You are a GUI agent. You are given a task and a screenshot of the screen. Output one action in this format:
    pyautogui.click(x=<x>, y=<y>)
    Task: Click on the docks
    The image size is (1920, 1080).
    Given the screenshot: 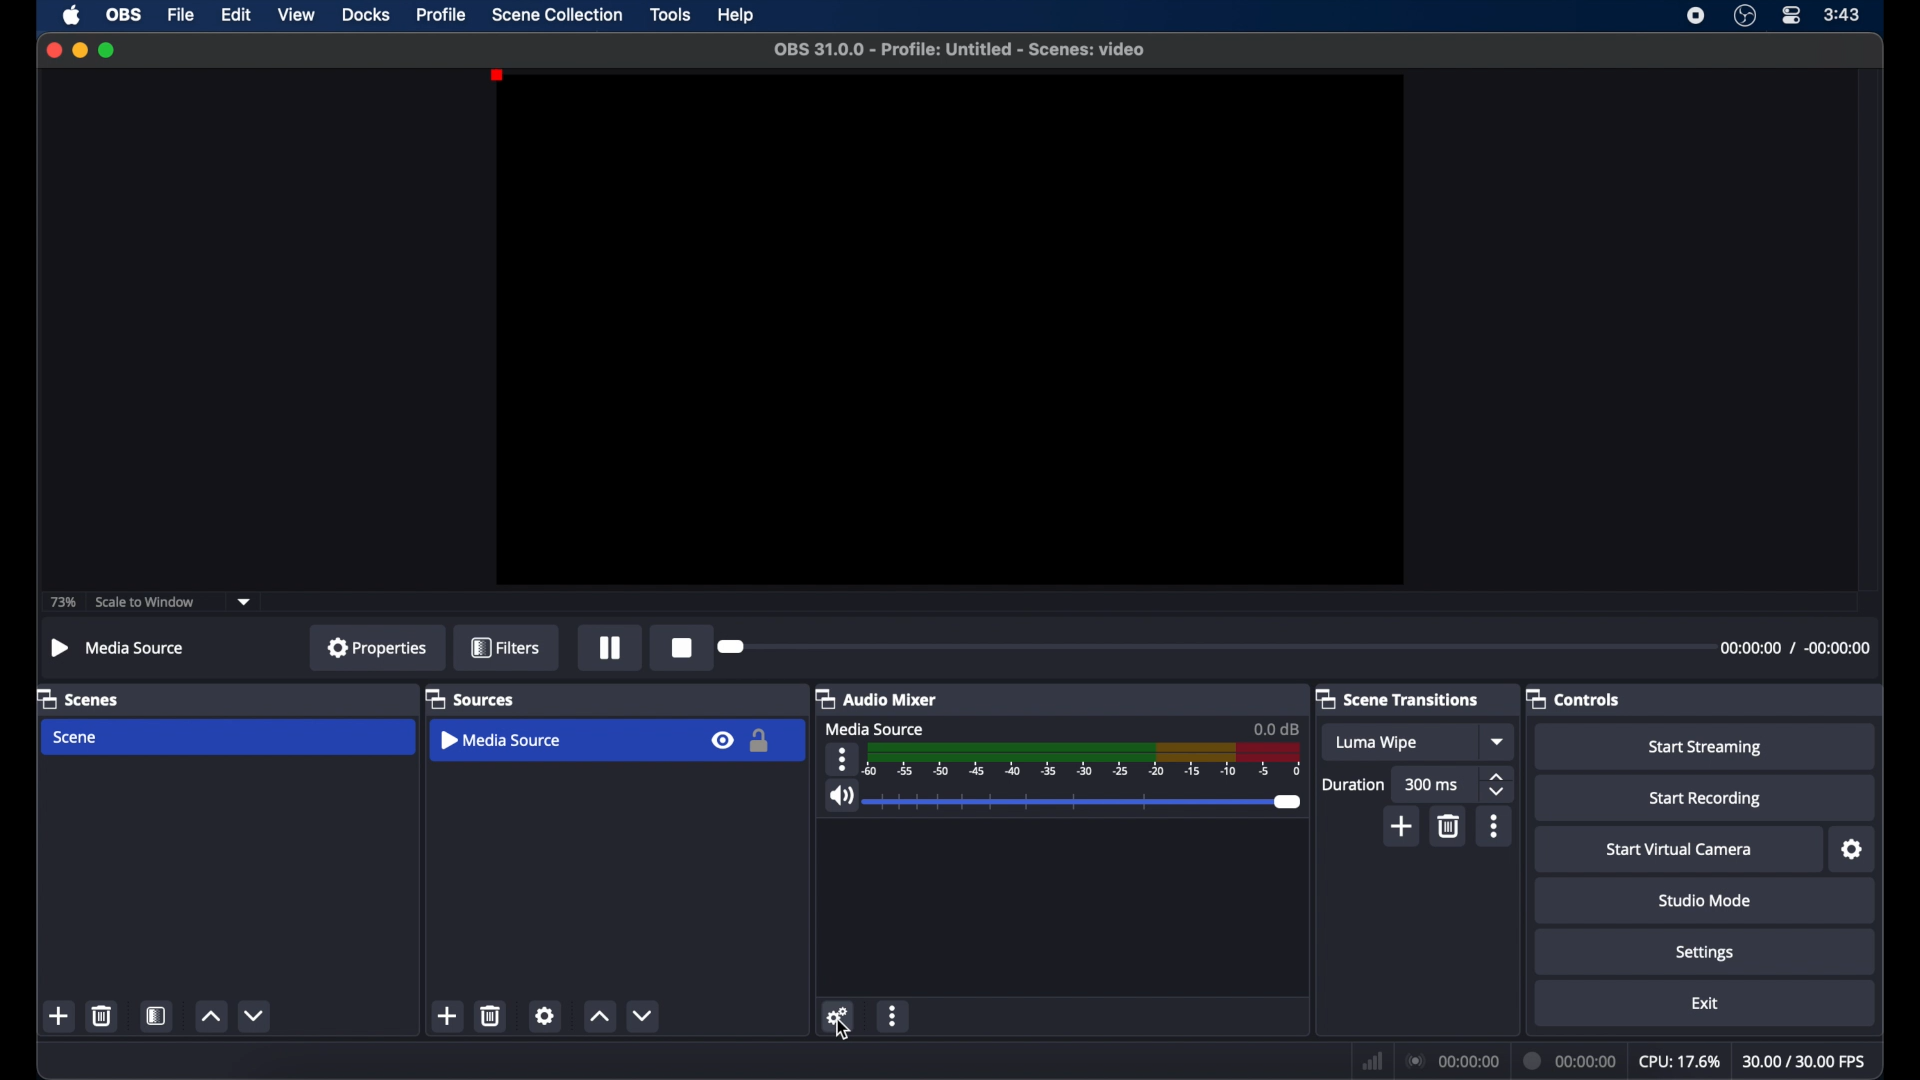 What is the action you would take?
    pyautogui.click(x=367, y=15)
    